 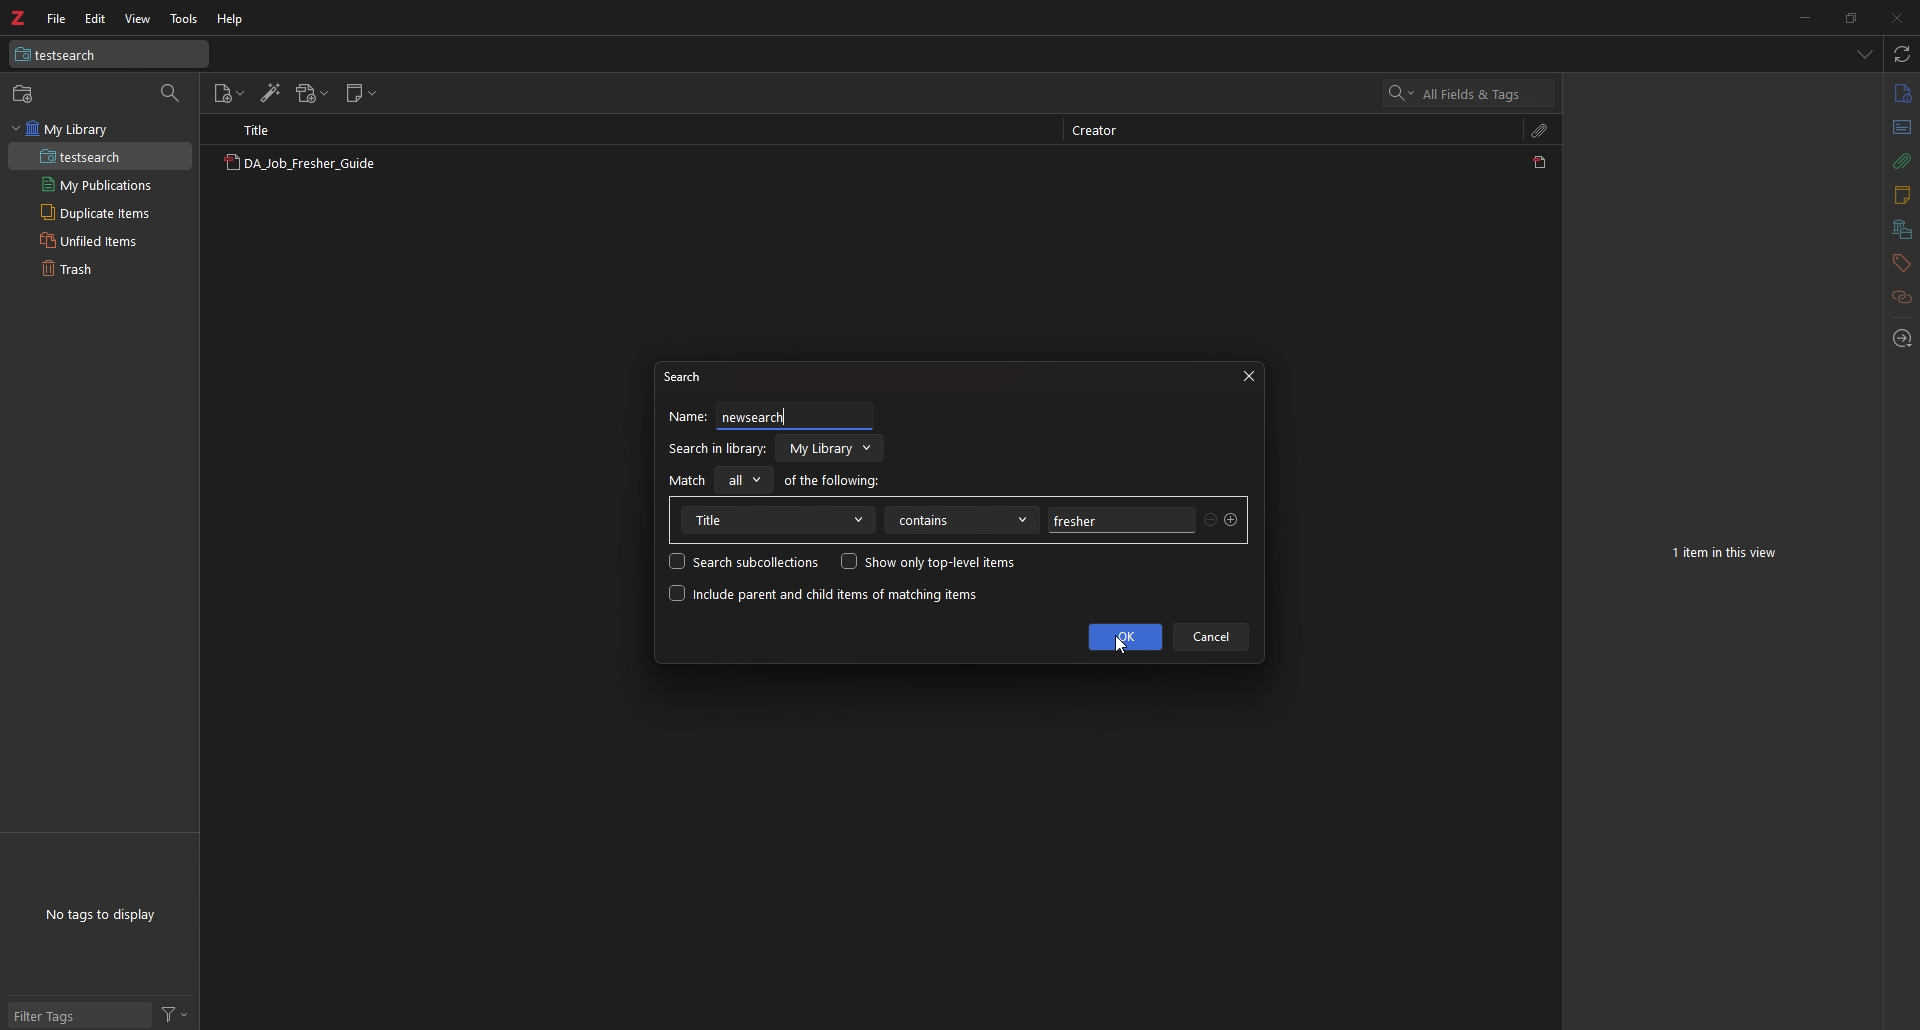 I want to click on Filter, so click(x=175, y=1013).